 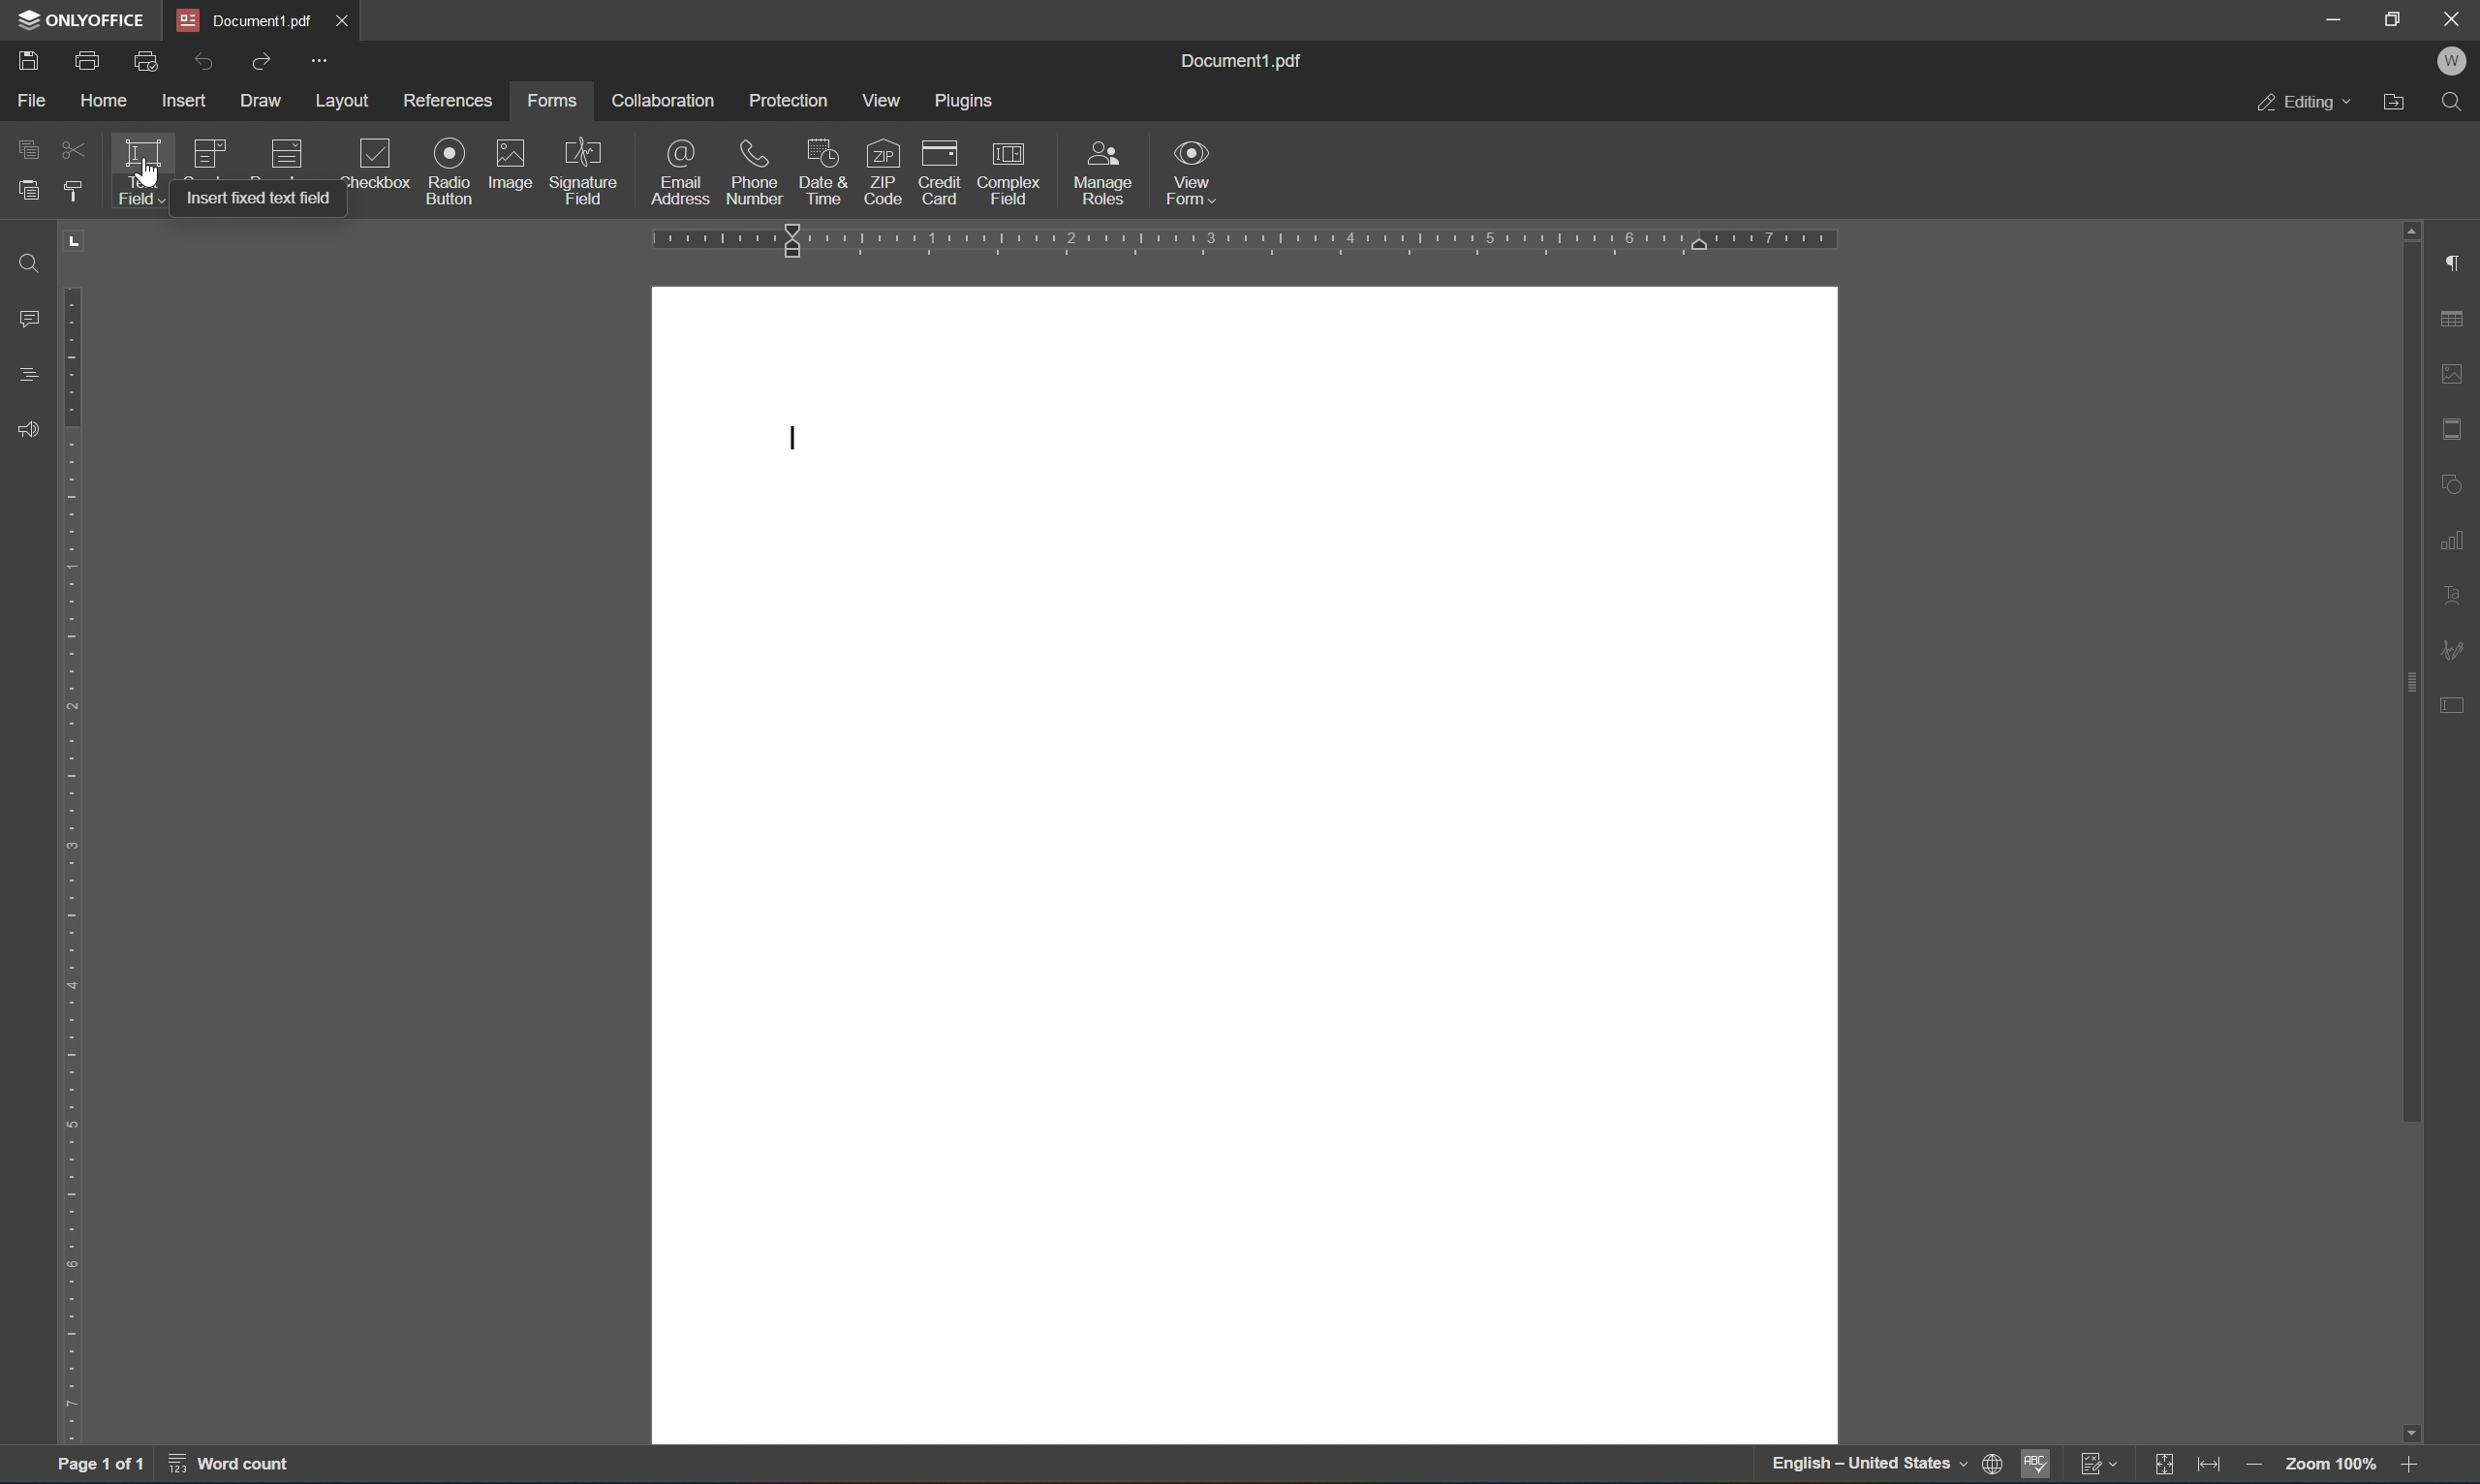 What do you see at coordinates (33, 317) in the screenshot?
I see `comments` at bounding box center [33, 317].